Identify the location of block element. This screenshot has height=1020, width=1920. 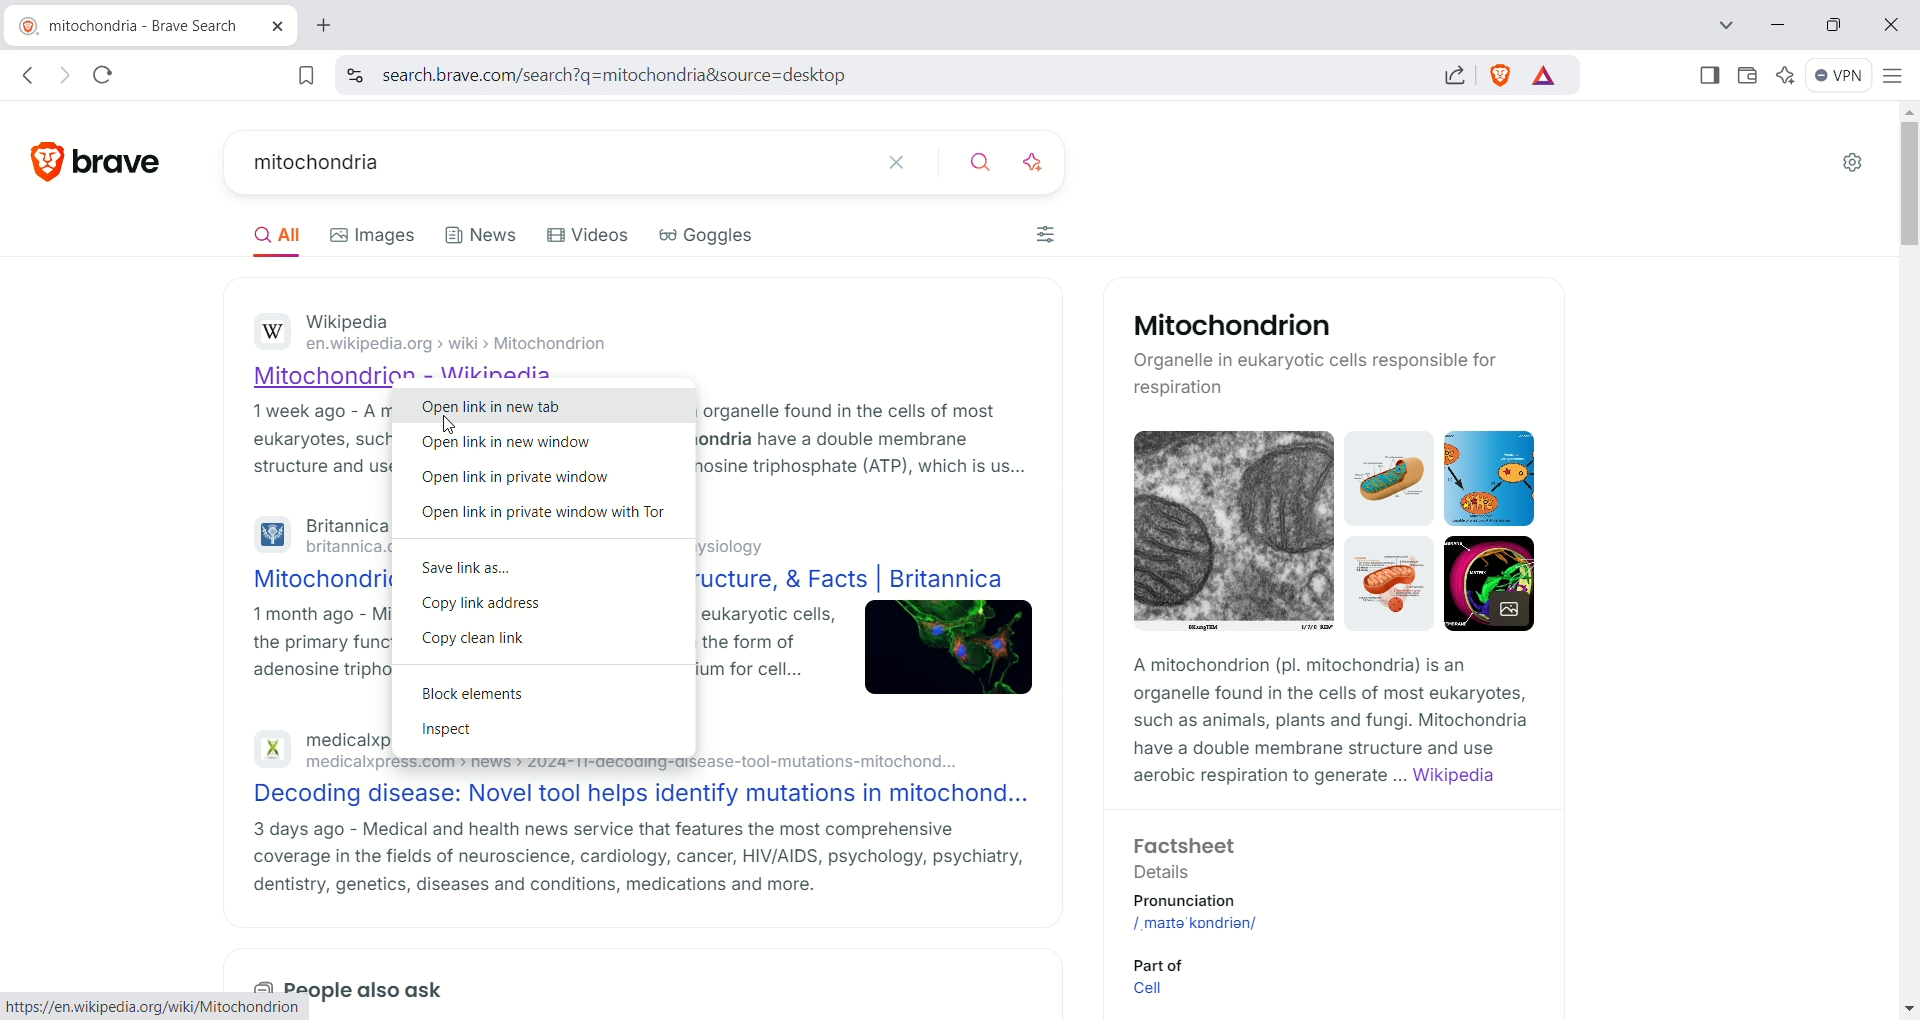
(473, 690).